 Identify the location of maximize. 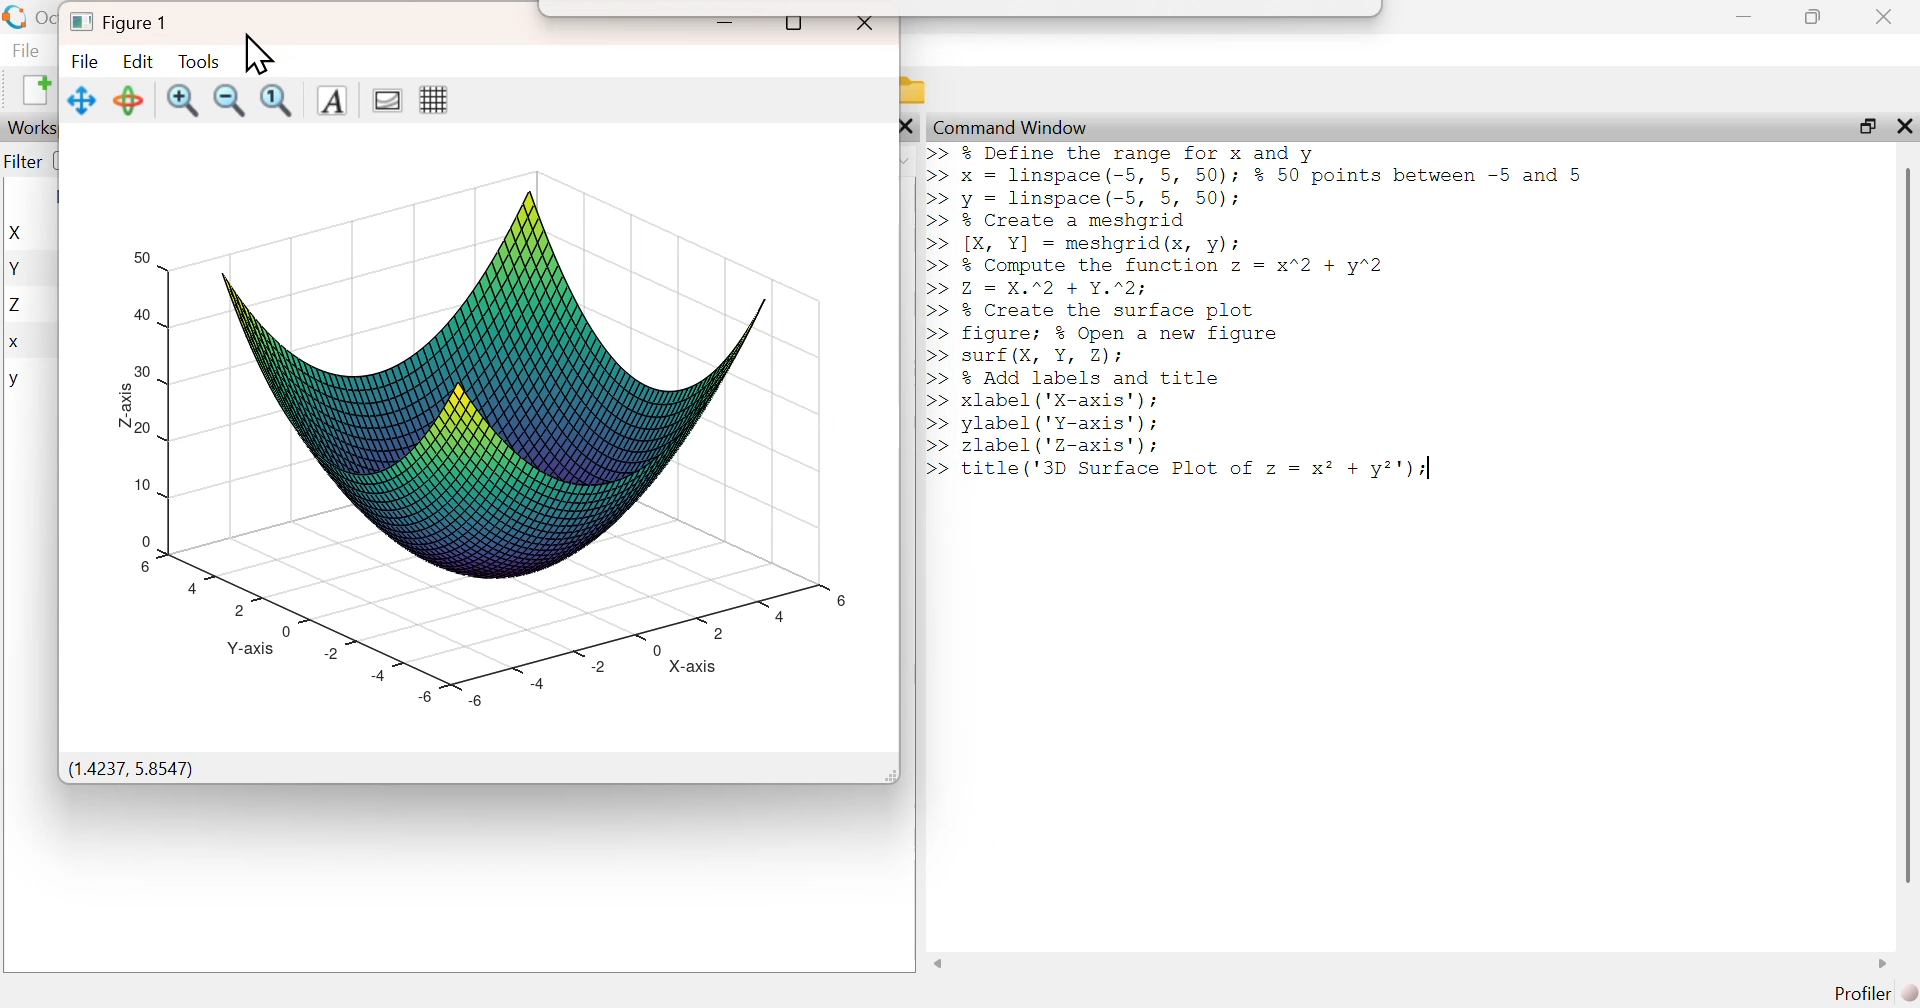
(1865, 125).